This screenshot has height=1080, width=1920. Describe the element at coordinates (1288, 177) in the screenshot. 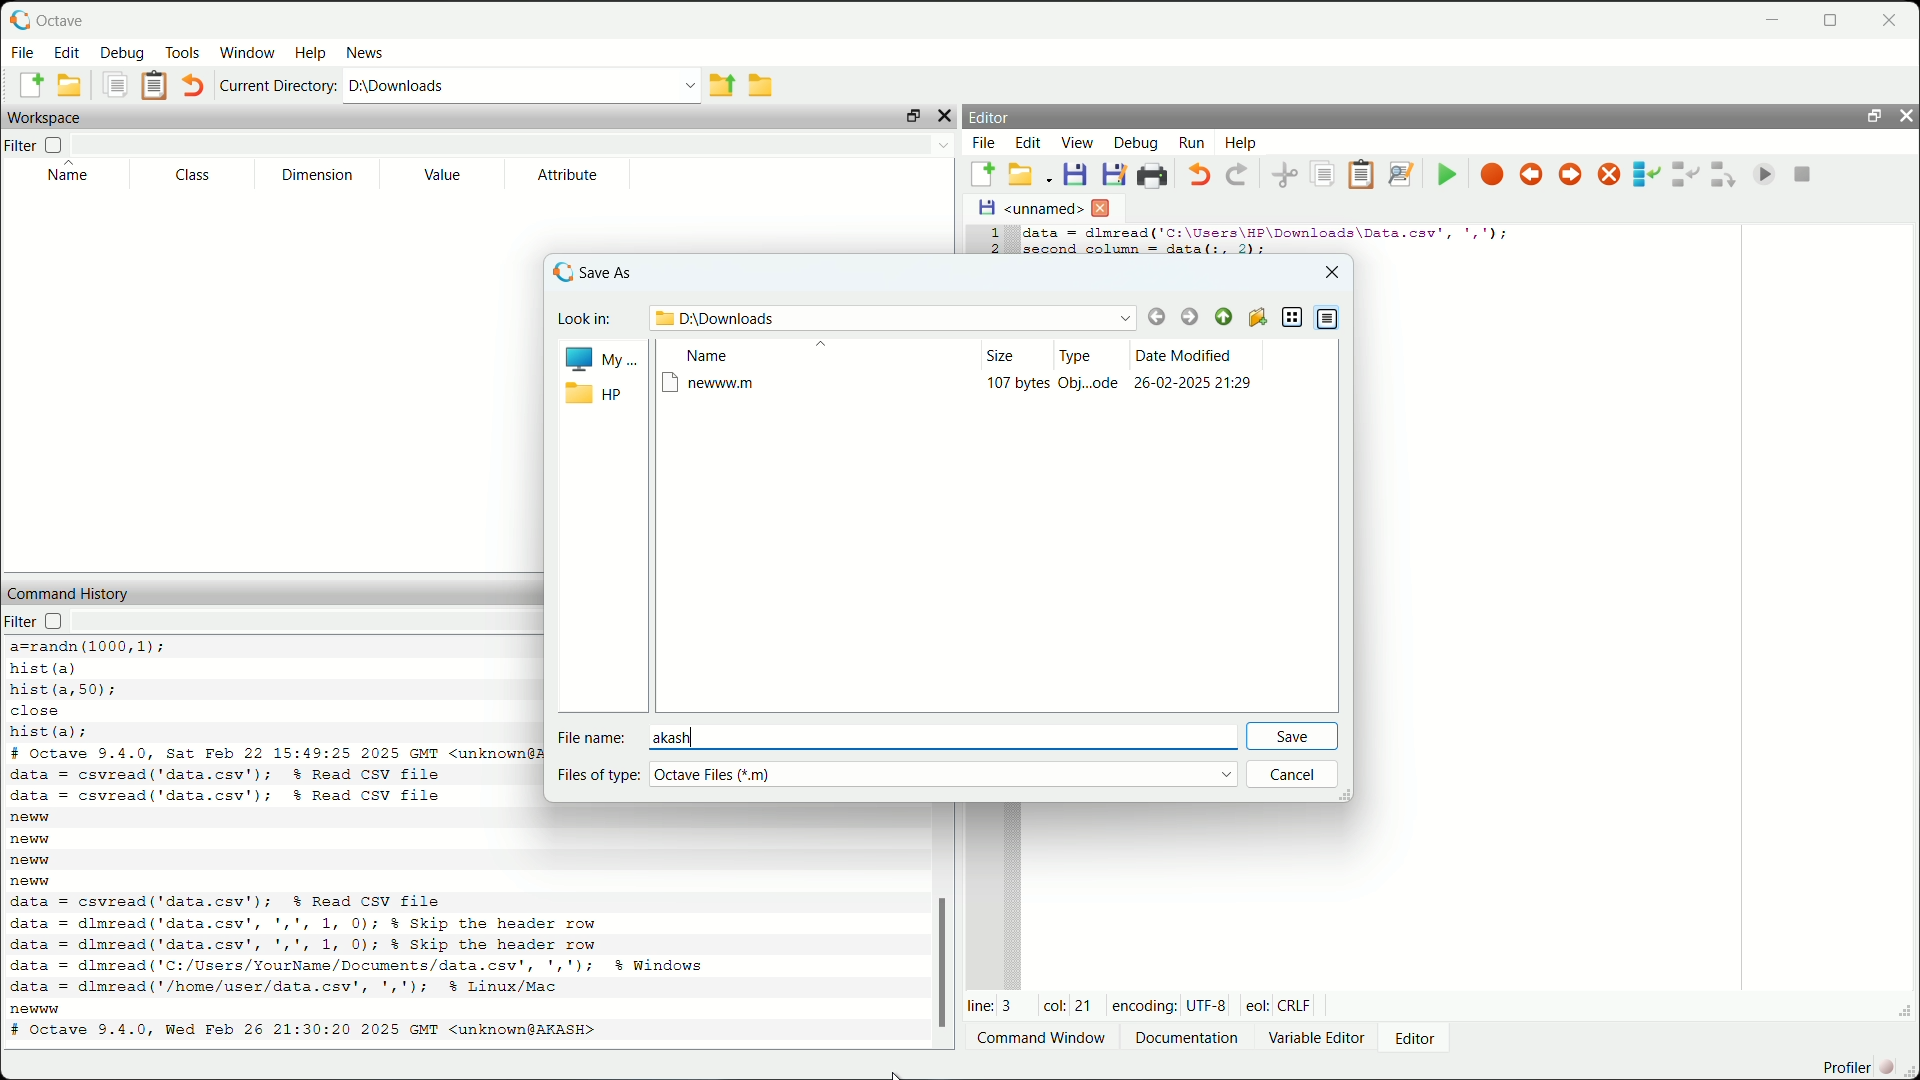

I see `cut` at that location.